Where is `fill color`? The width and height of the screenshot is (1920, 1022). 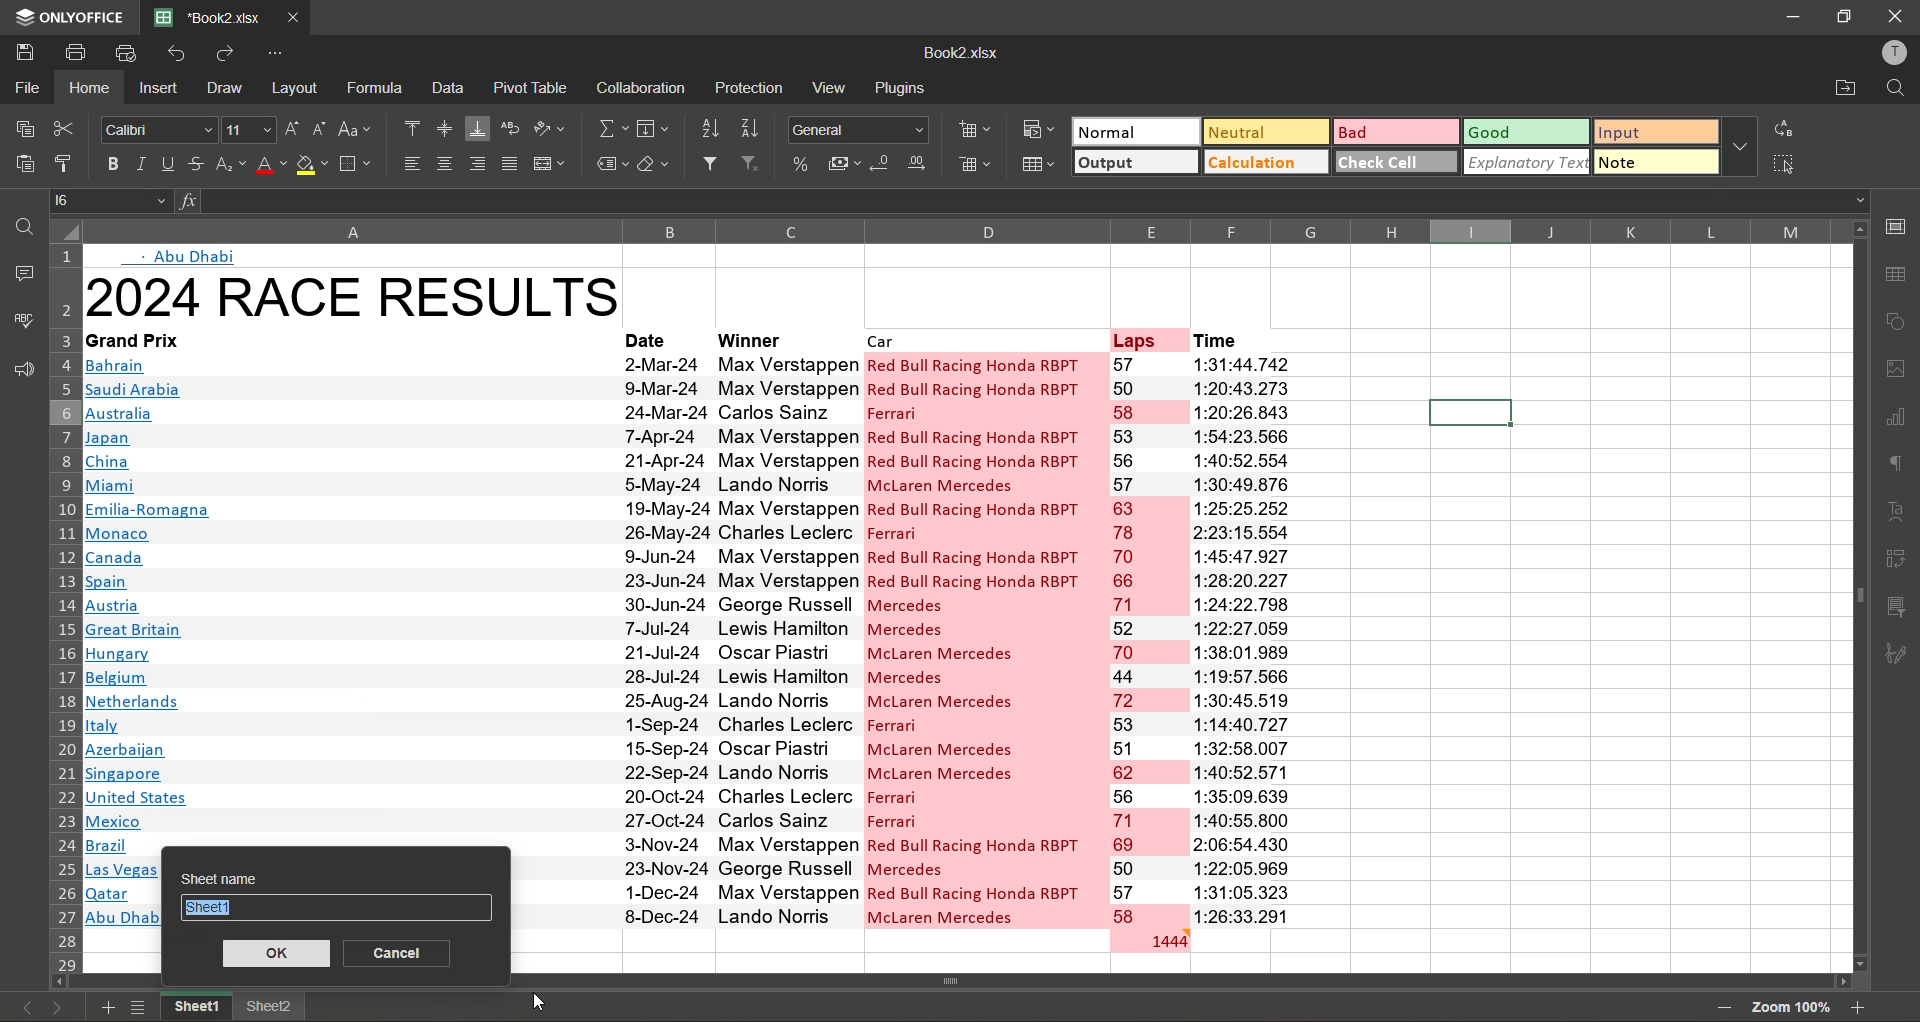
fill color is located at coordinates (311, 166).